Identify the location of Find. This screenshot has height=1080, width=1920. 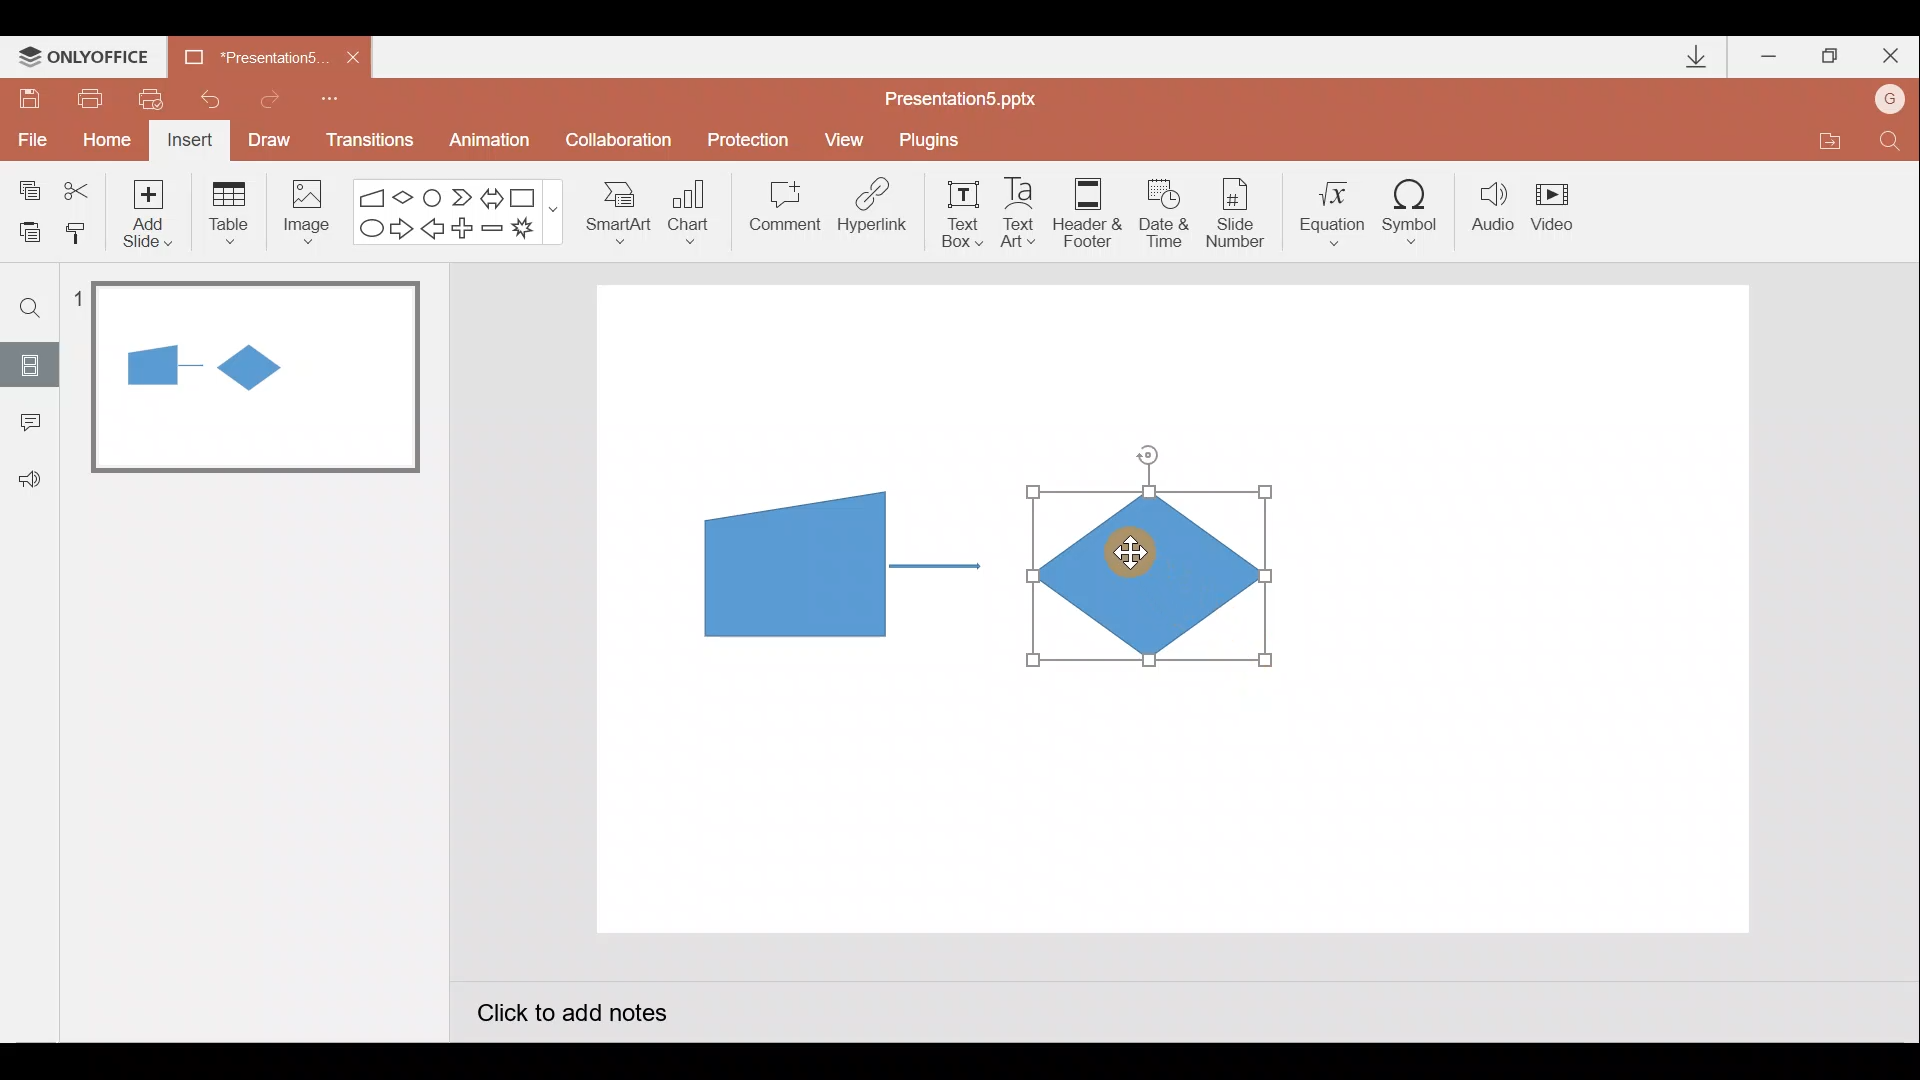
(1890, 146).